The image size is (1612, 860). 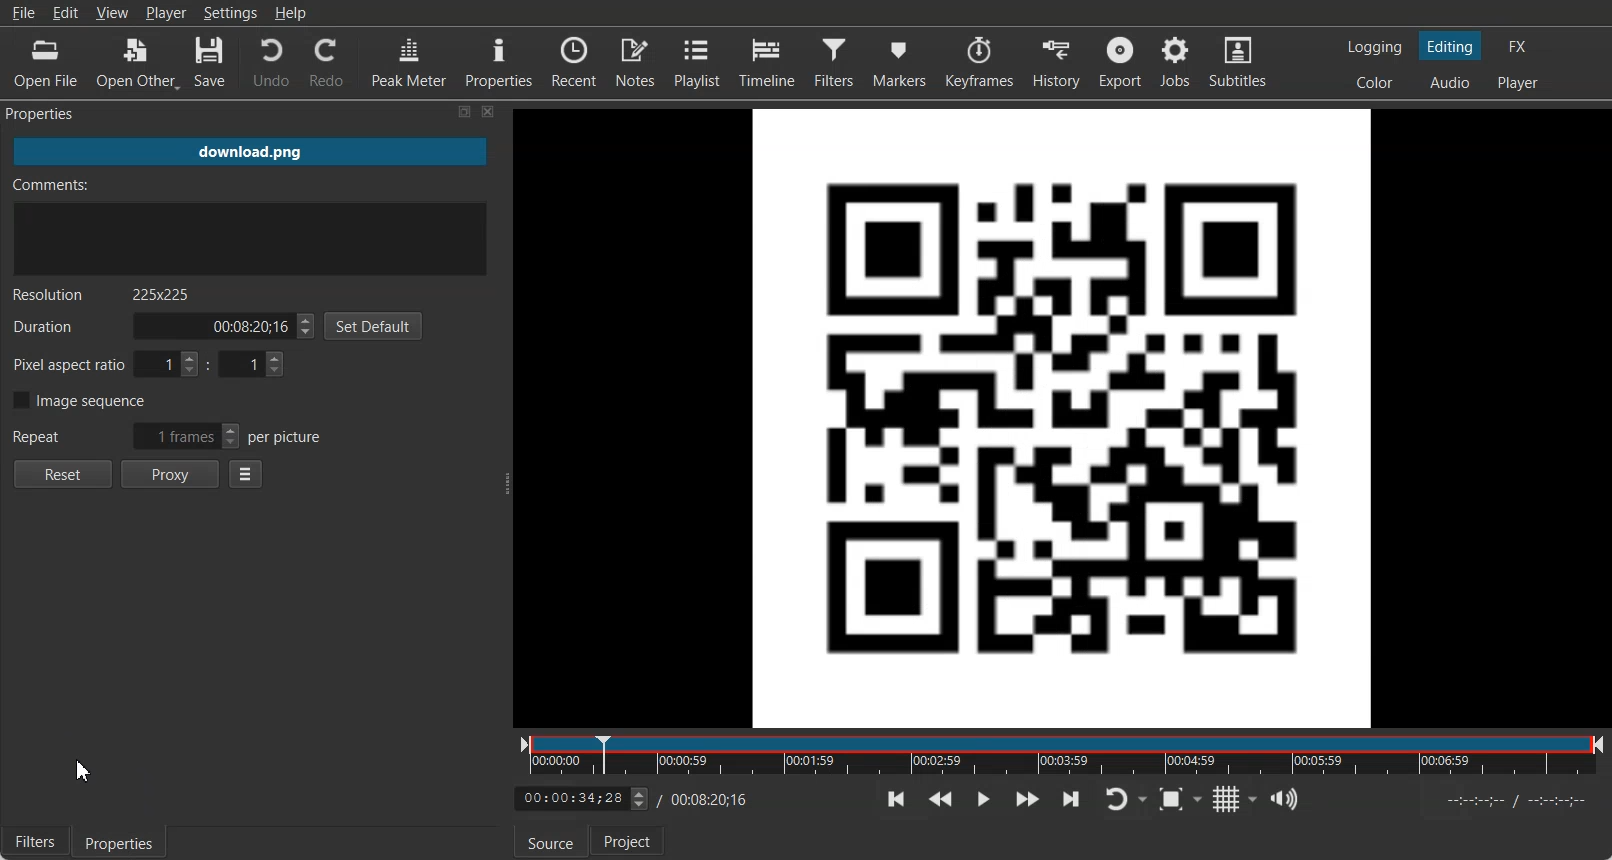 I want to click on Filters, so click(x=34, y=841).